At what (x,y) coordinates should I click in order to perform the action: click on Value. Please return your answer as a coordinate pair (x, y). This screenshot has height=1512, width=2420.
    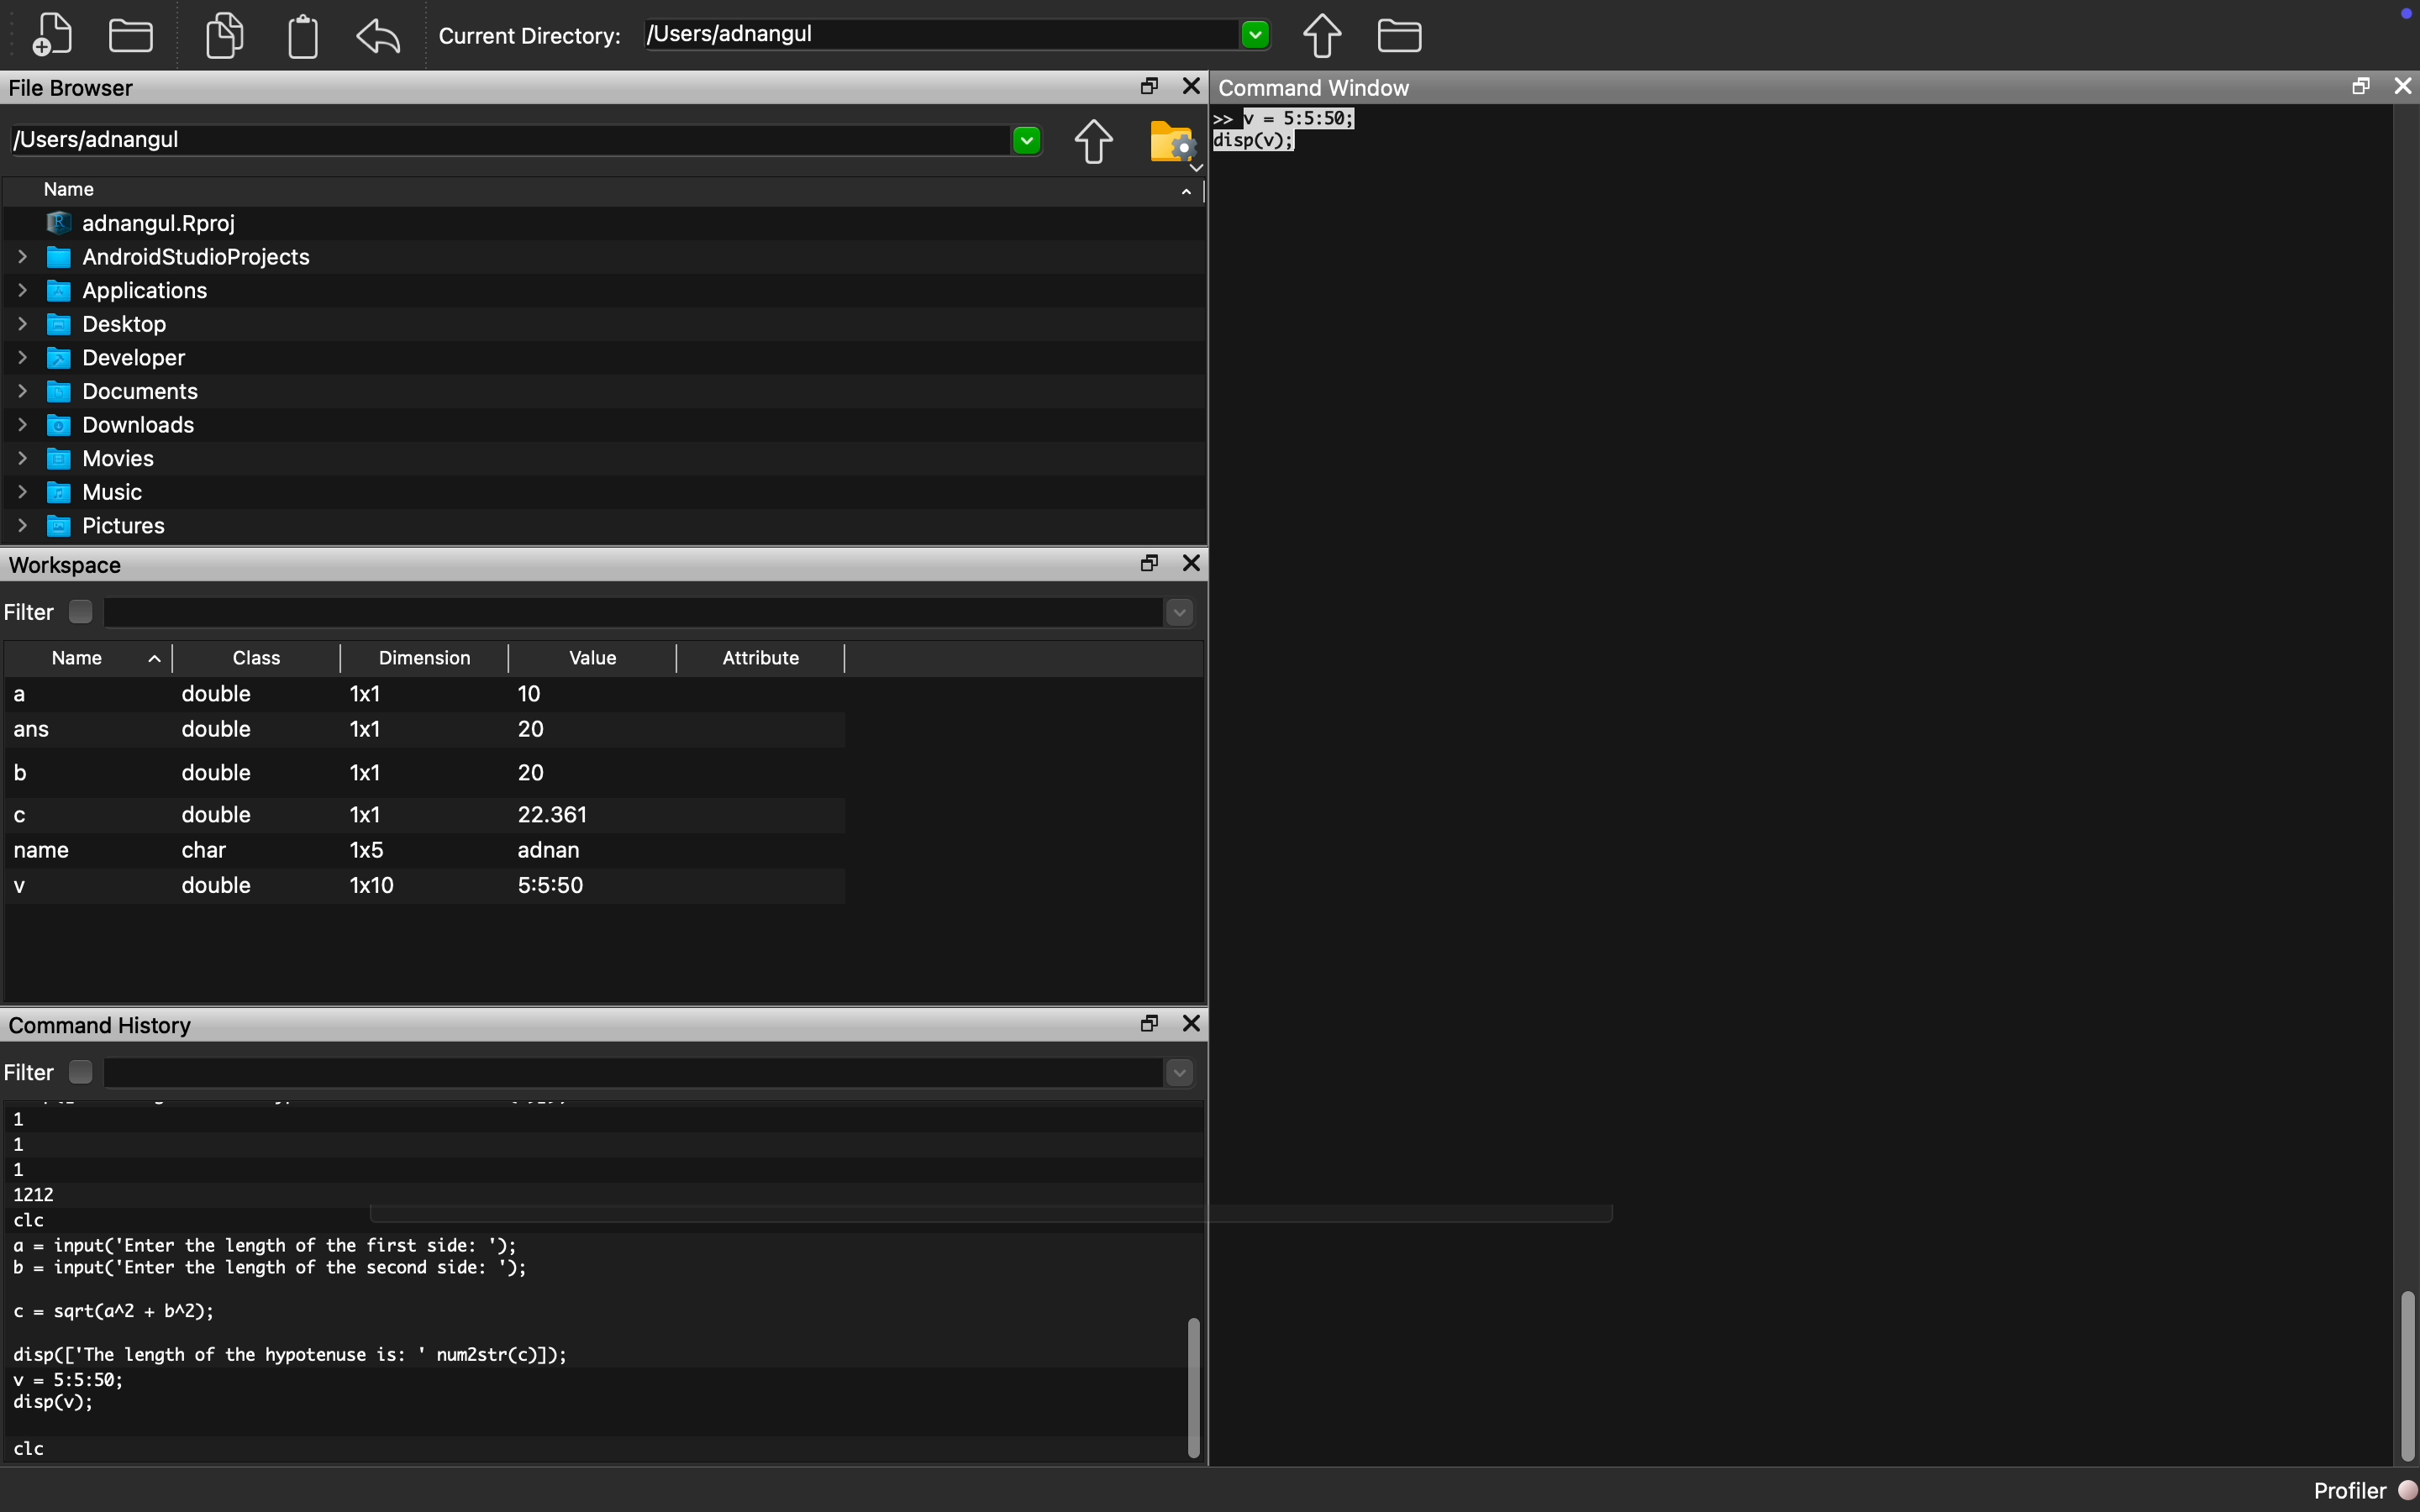
    Looking at the image, I should click on (593, 657).